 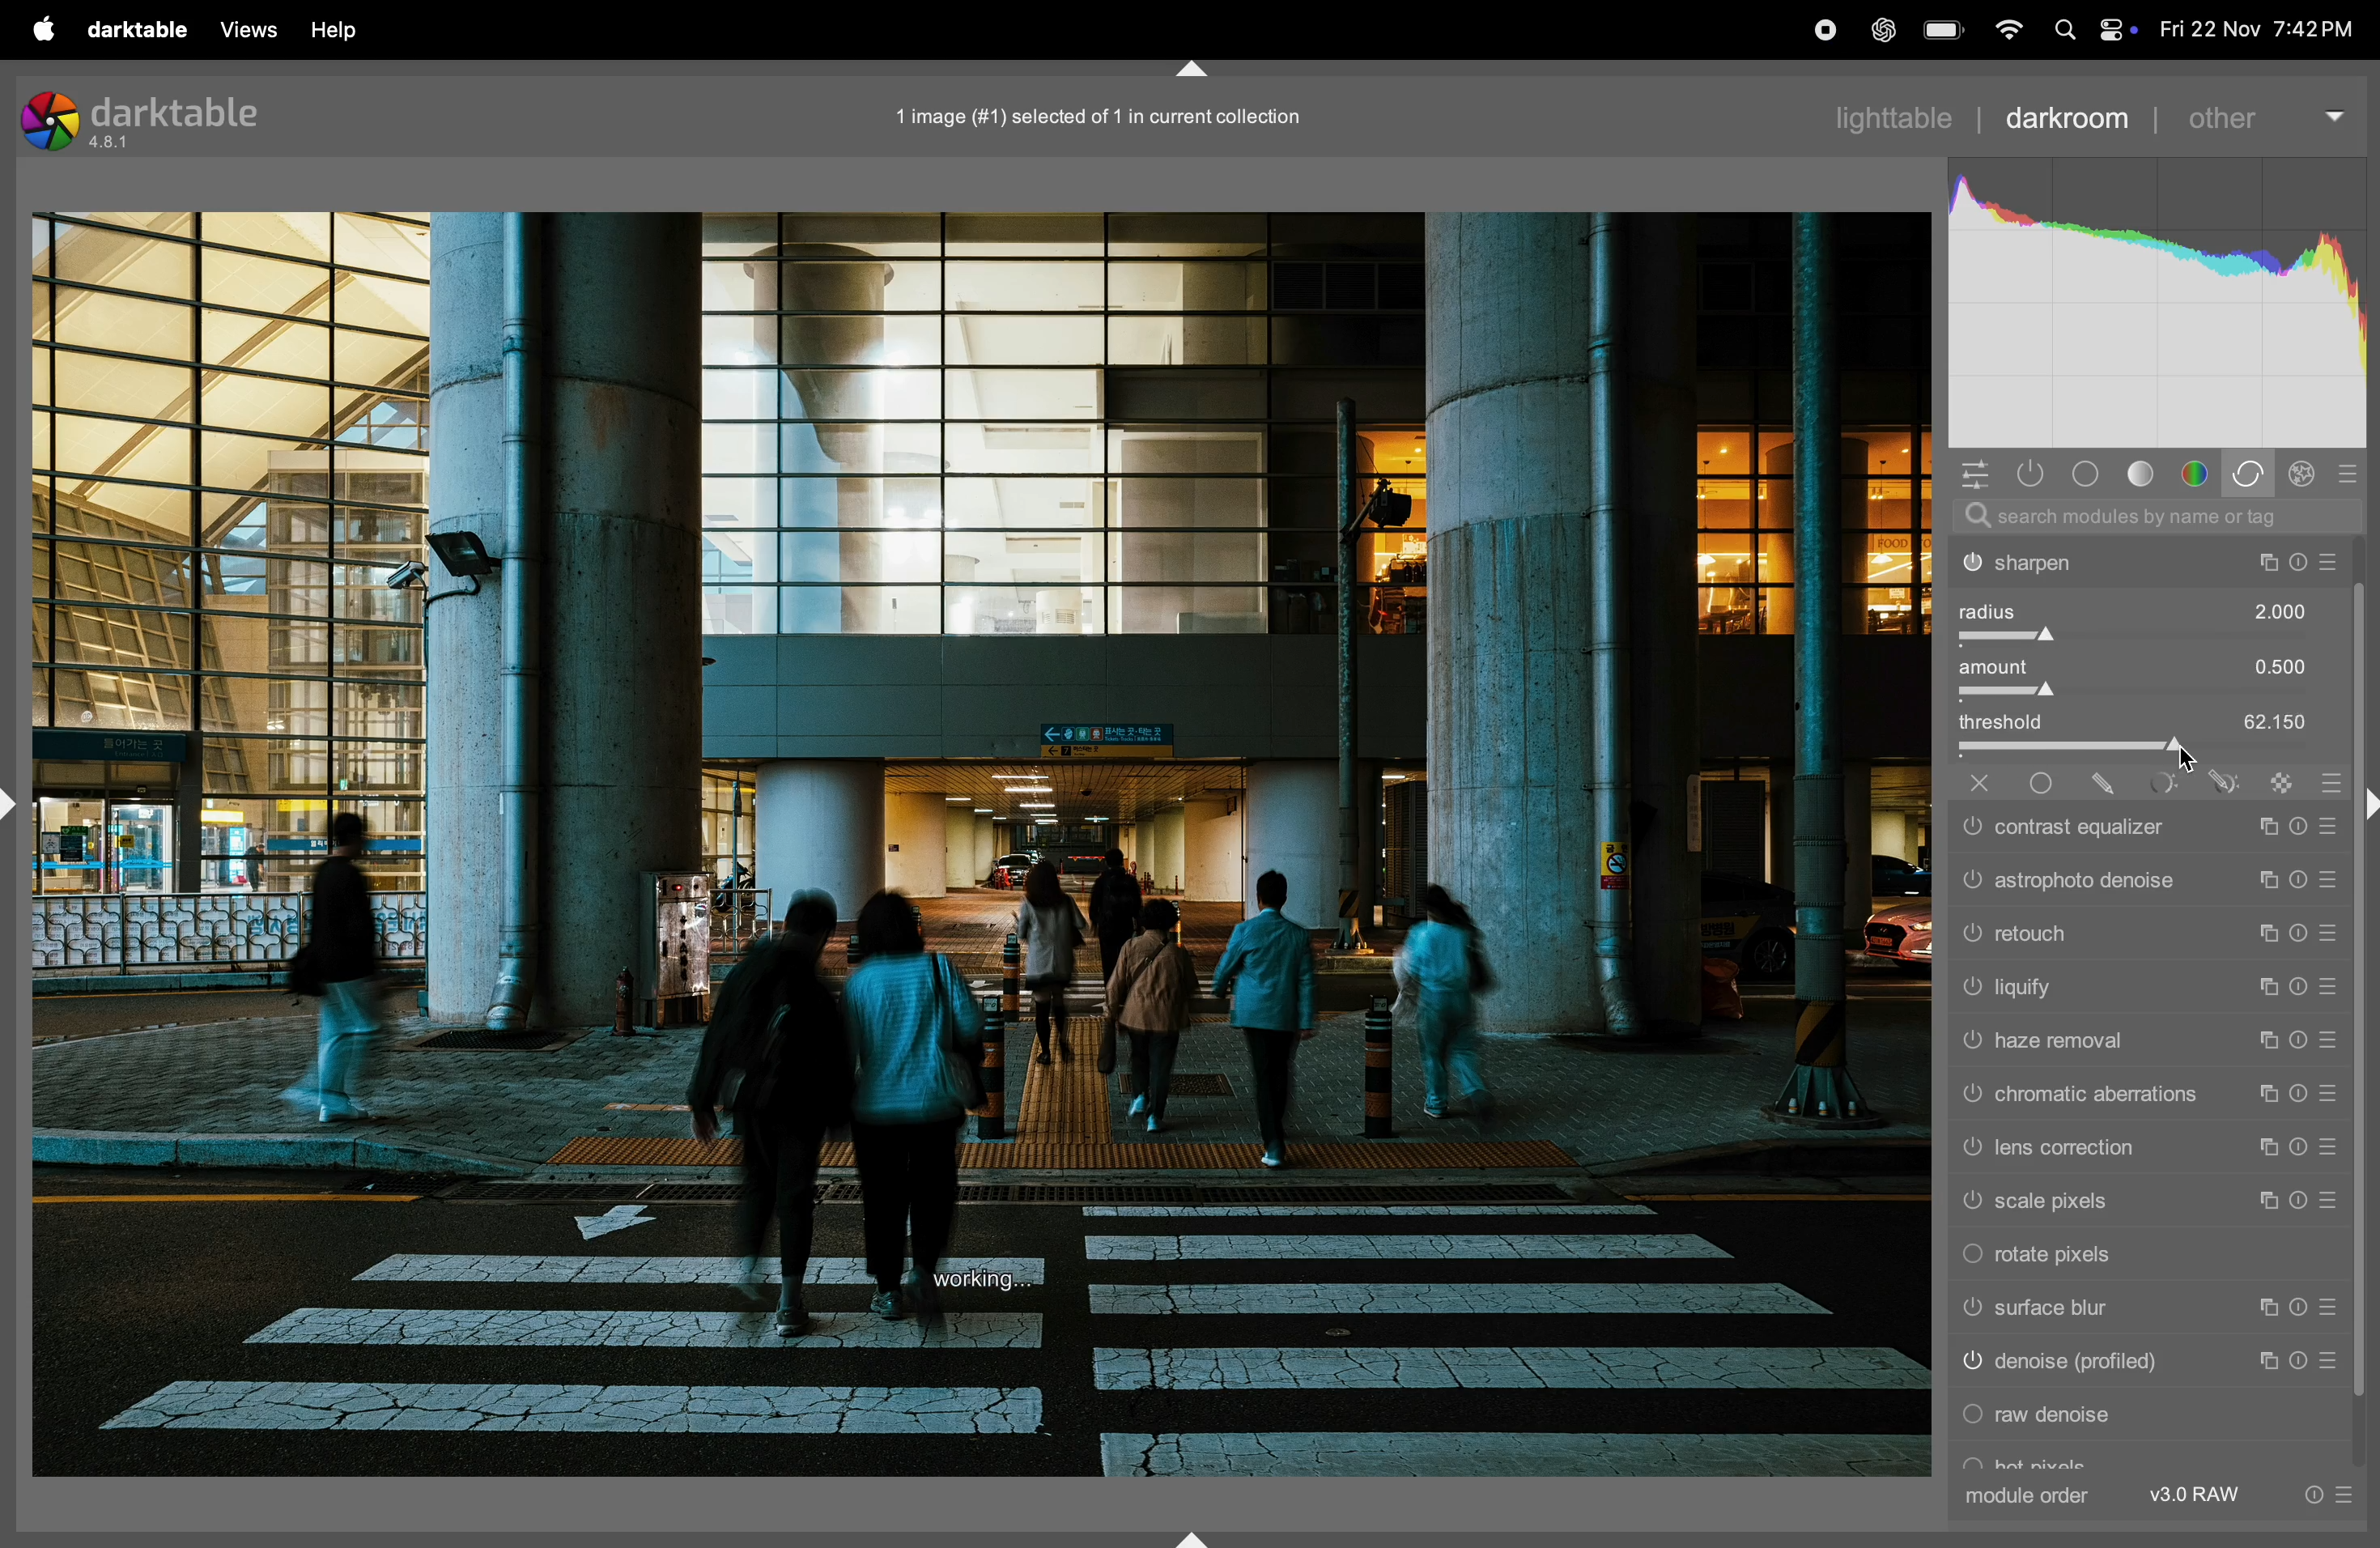 What do you see at coordinates (1976, 473) in the screenshot?
I see `quick acess panel` at bounding box center [1976, 473].